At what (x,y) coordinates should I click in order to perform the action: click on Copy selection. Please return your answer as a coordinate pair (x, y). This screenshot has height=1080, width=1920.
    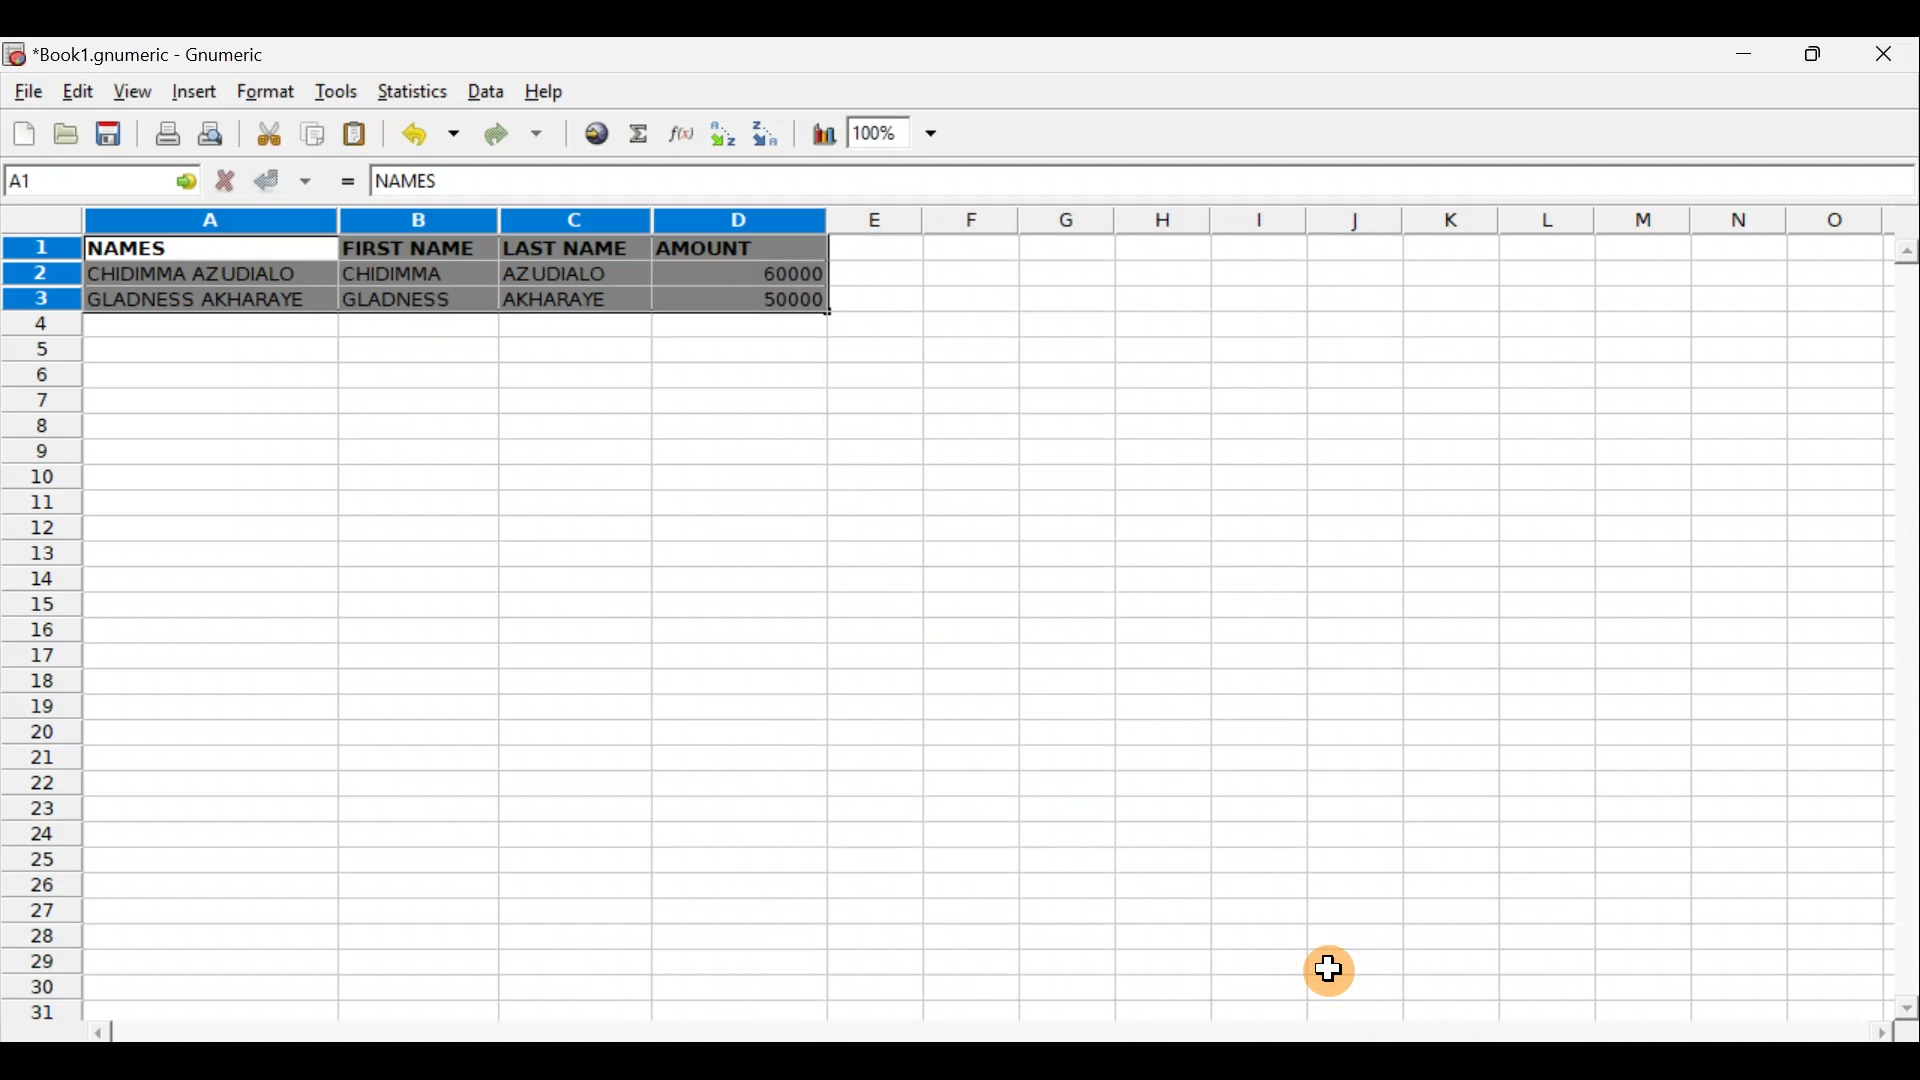
    Looking at the image, I should click on (312, 135).